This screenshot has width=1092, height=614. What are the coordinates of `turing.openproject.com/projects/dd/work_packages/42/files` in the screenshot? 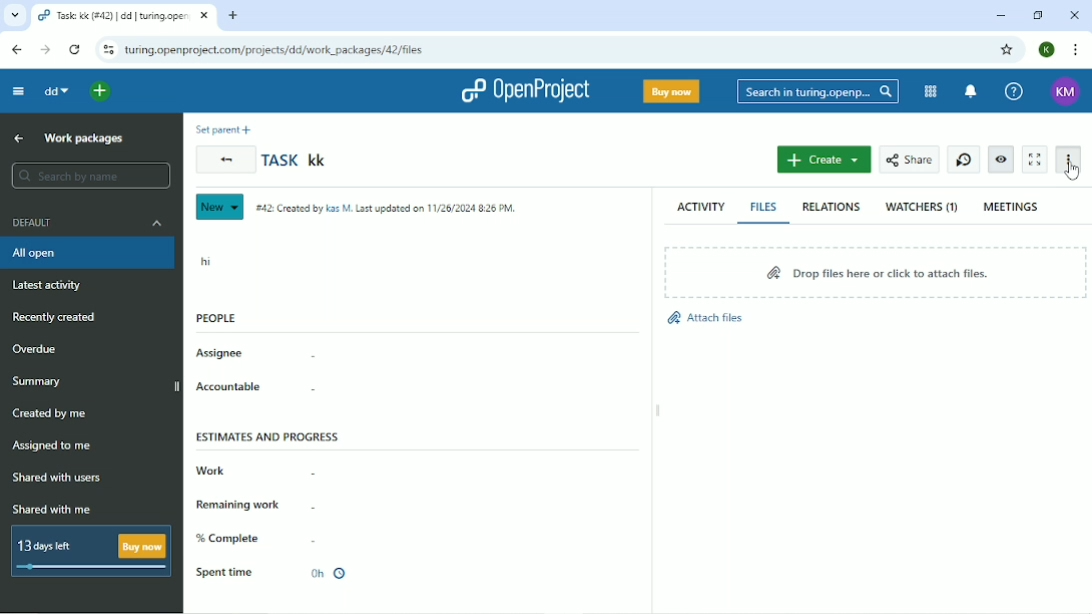 It's located at (273, 50).